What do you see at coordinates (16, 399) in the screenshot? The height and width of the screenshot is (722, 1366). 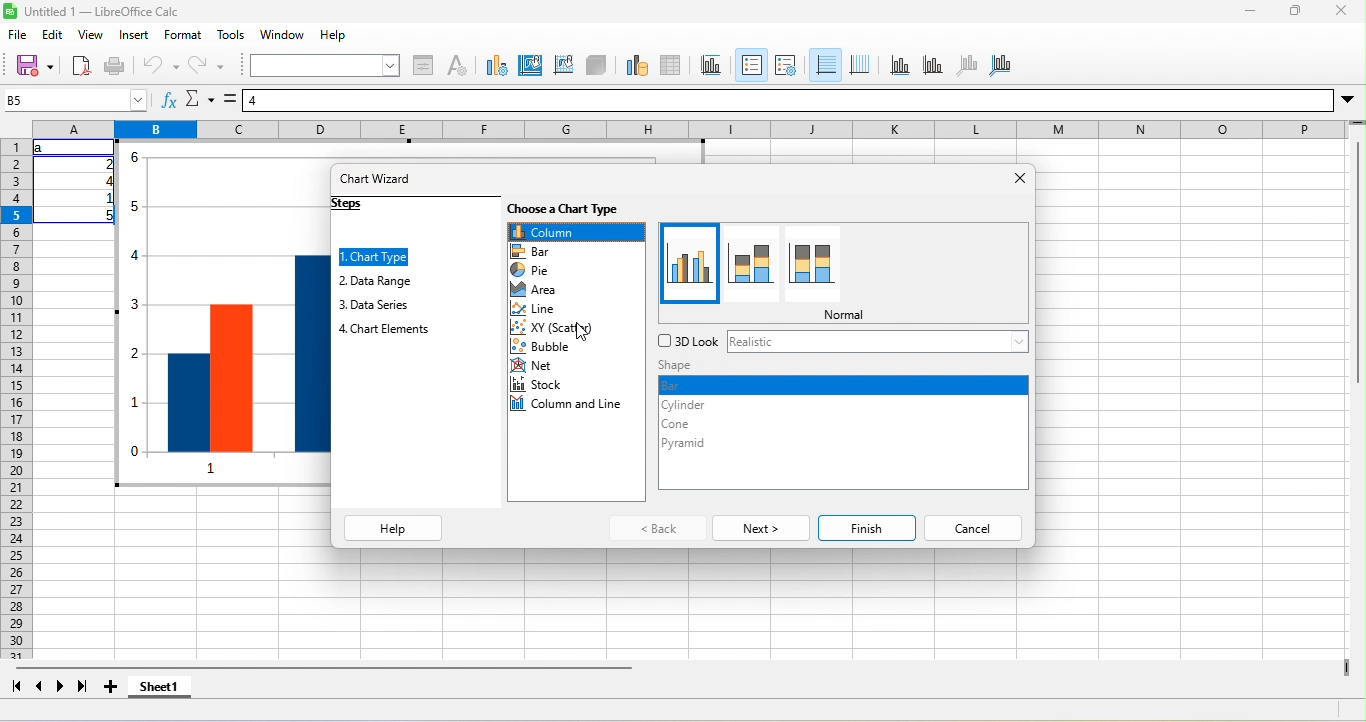 I see `rows` at bounding box center [16, 399].